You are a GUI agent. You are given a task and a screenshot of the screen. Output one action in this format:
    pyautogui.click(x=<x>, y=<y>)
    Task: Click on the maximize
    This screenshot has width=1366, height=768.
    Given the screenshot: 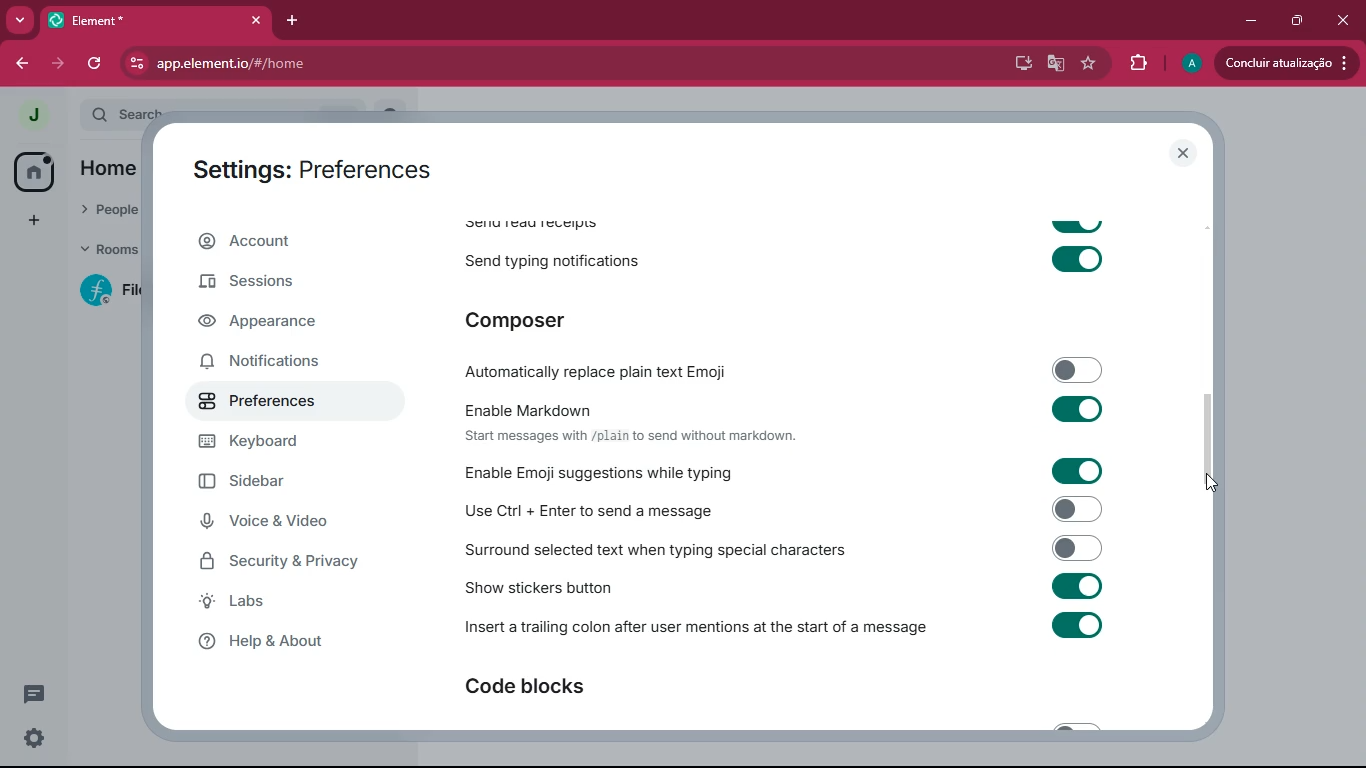 What is the action you would take?
    pyautogui.click(x=1295, y=20)
    